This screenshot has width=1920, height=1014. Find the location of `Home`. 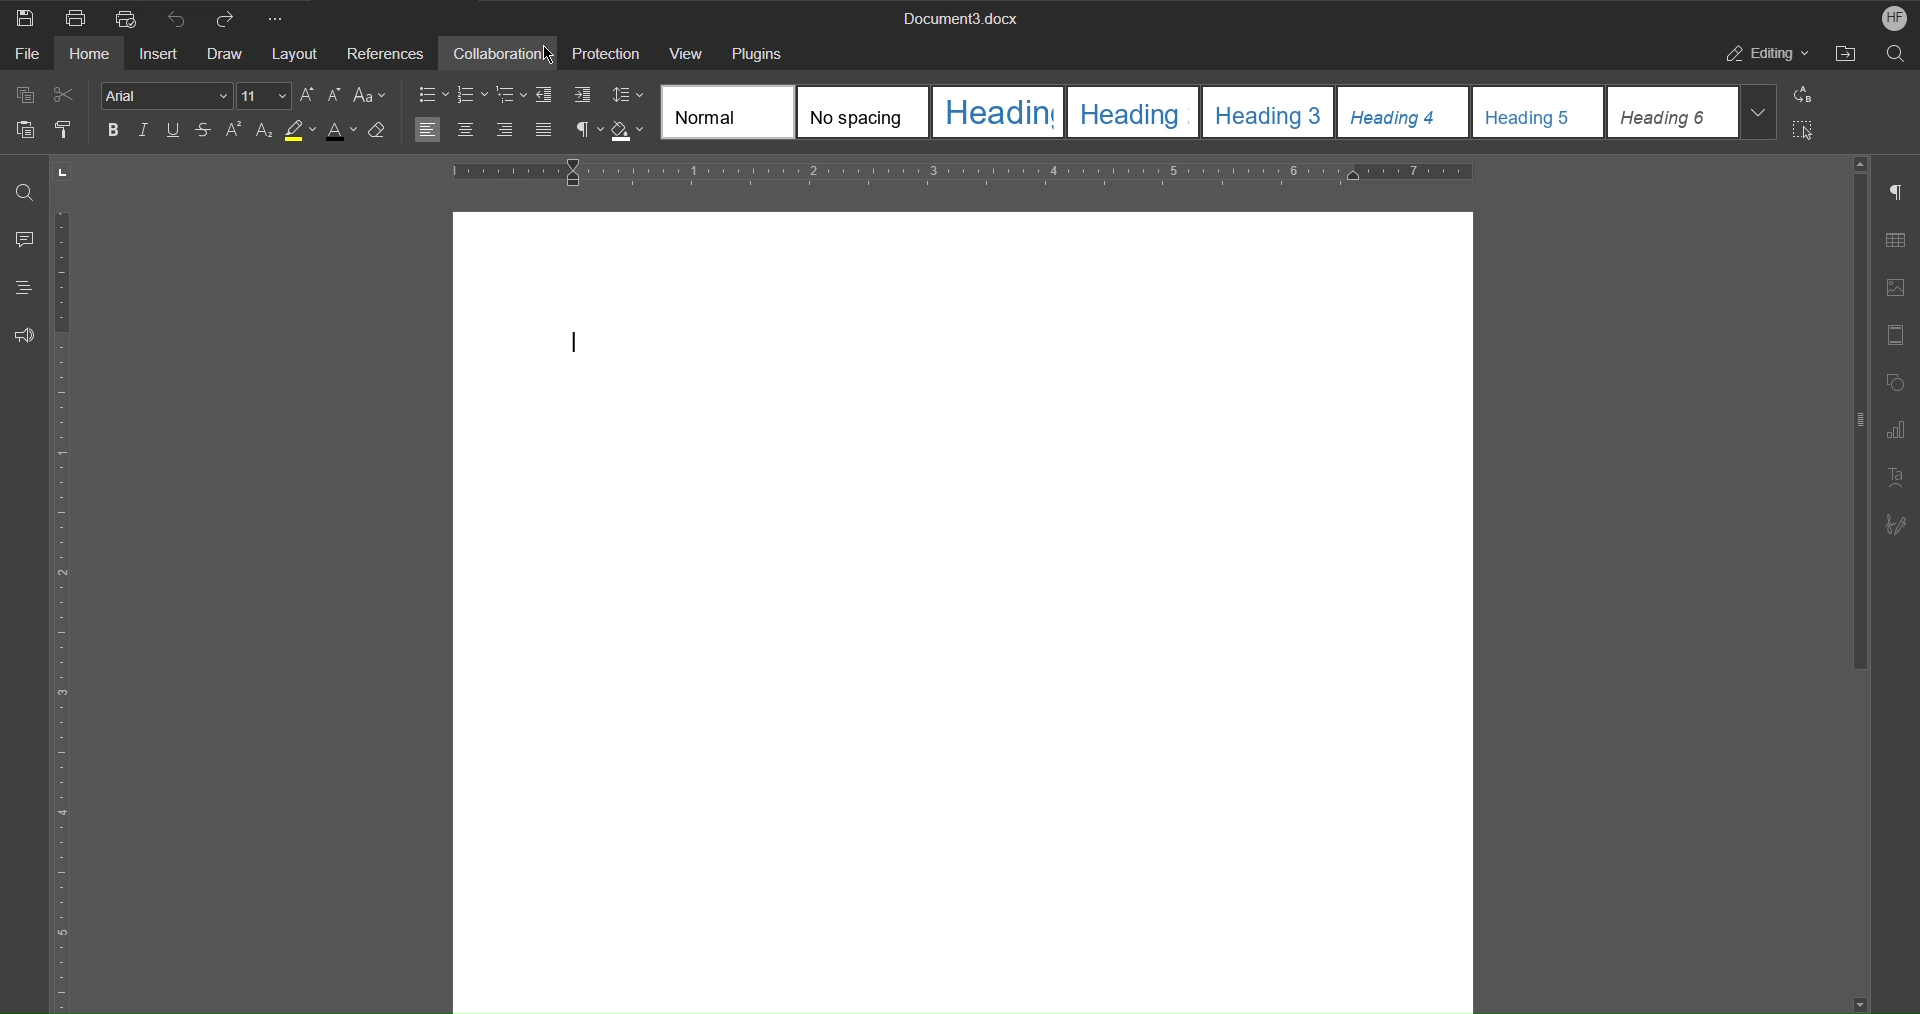

Home is located at coordinates (94, 56).